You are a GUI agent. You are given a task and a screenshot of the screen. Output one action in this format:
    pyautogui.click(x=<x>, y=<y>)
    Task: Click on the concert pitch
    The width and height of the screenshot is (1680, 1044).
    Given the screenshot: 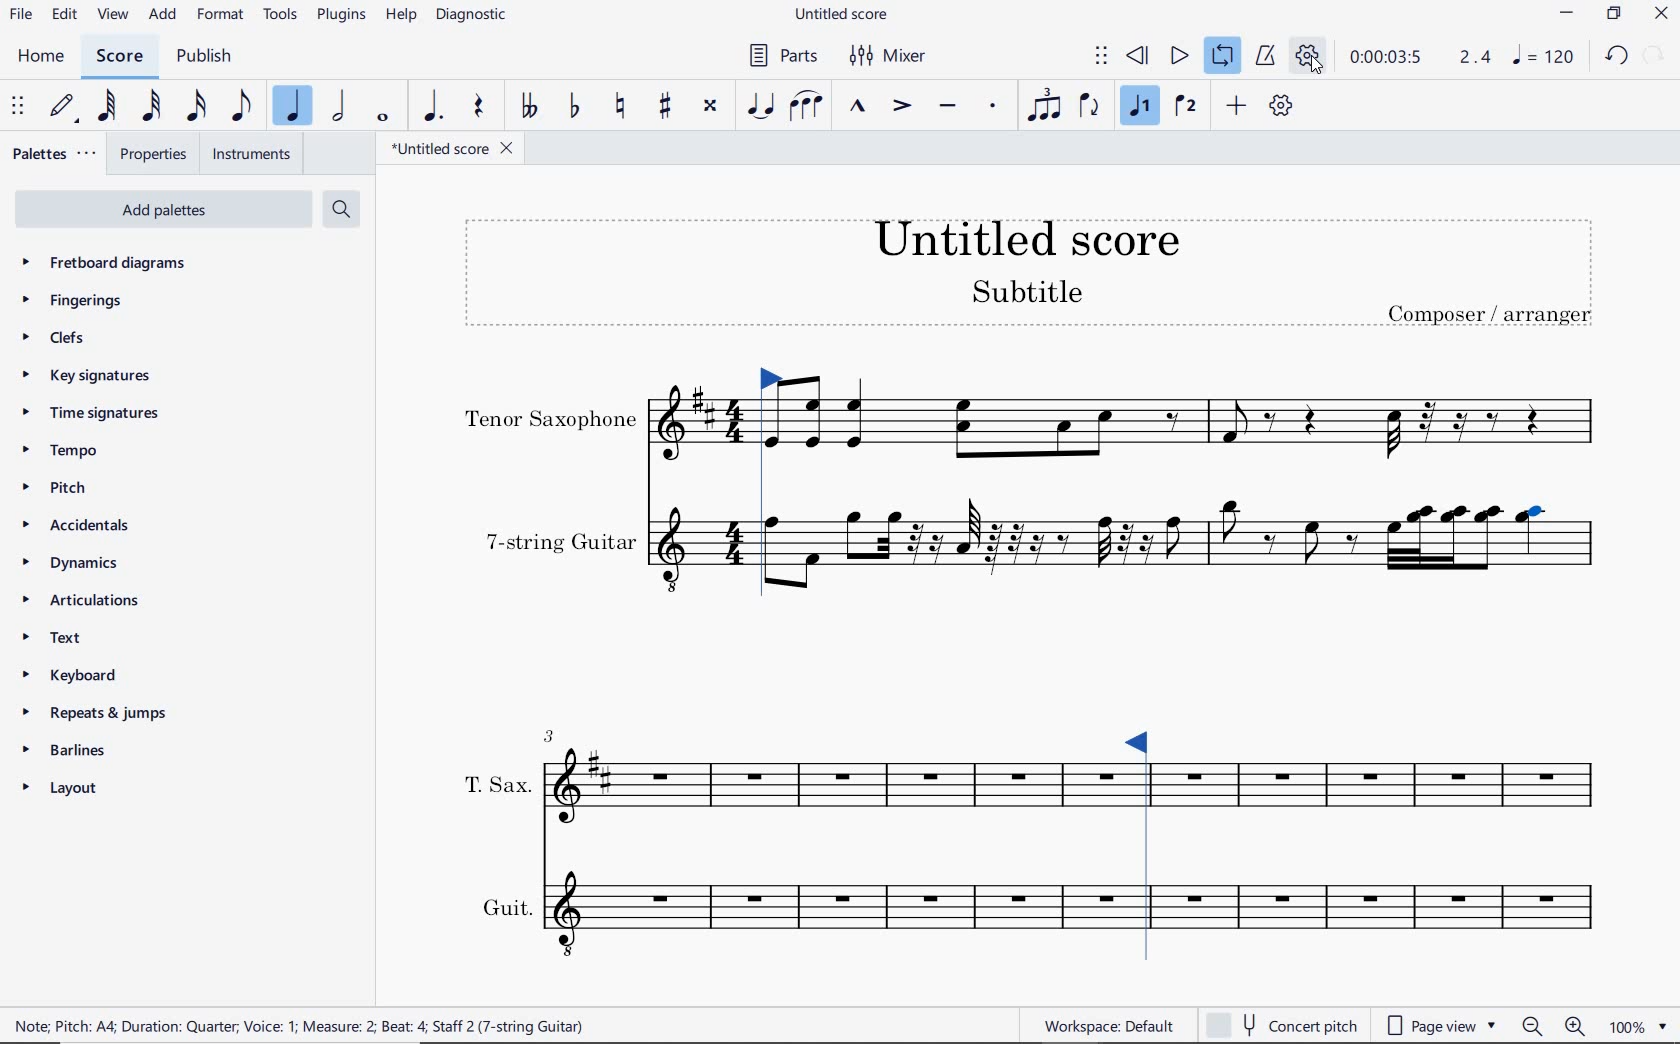 What is the action you would take?
    pyautogui.click(x=1282, y=1022)
    